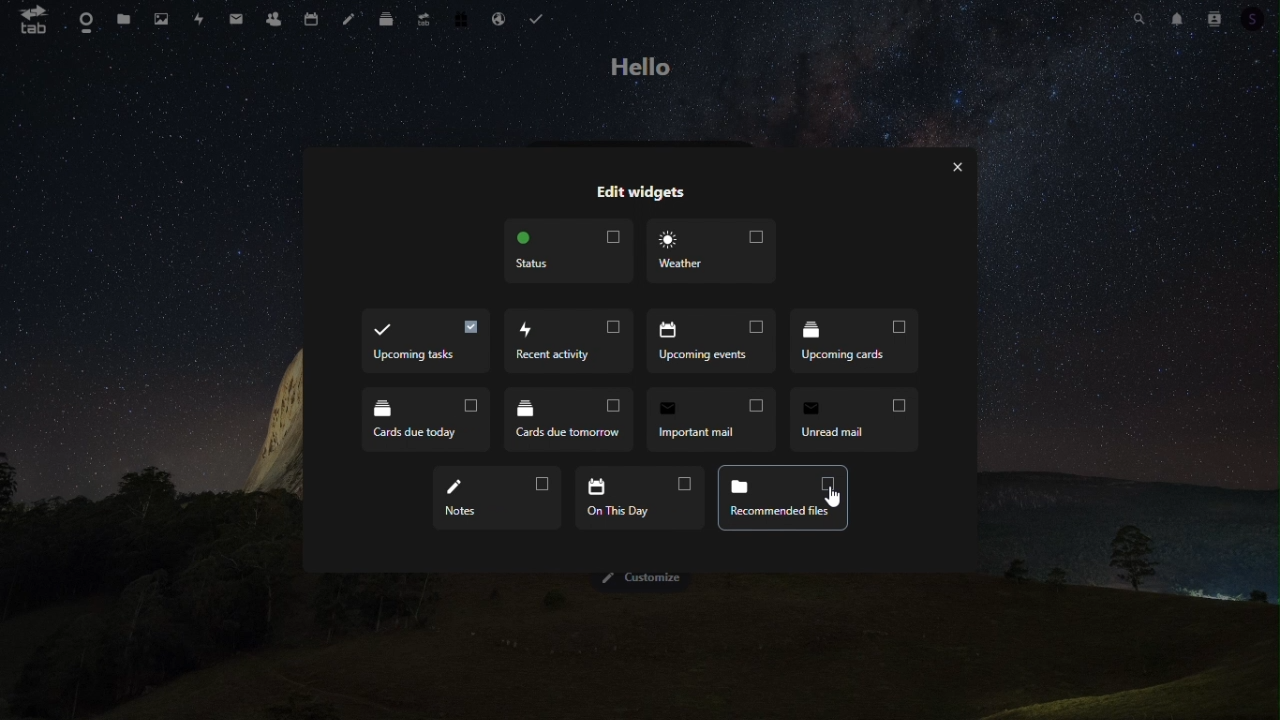  Describe the element at coordinates (569, 418) in the screenshot. I see `important mail` at that location.